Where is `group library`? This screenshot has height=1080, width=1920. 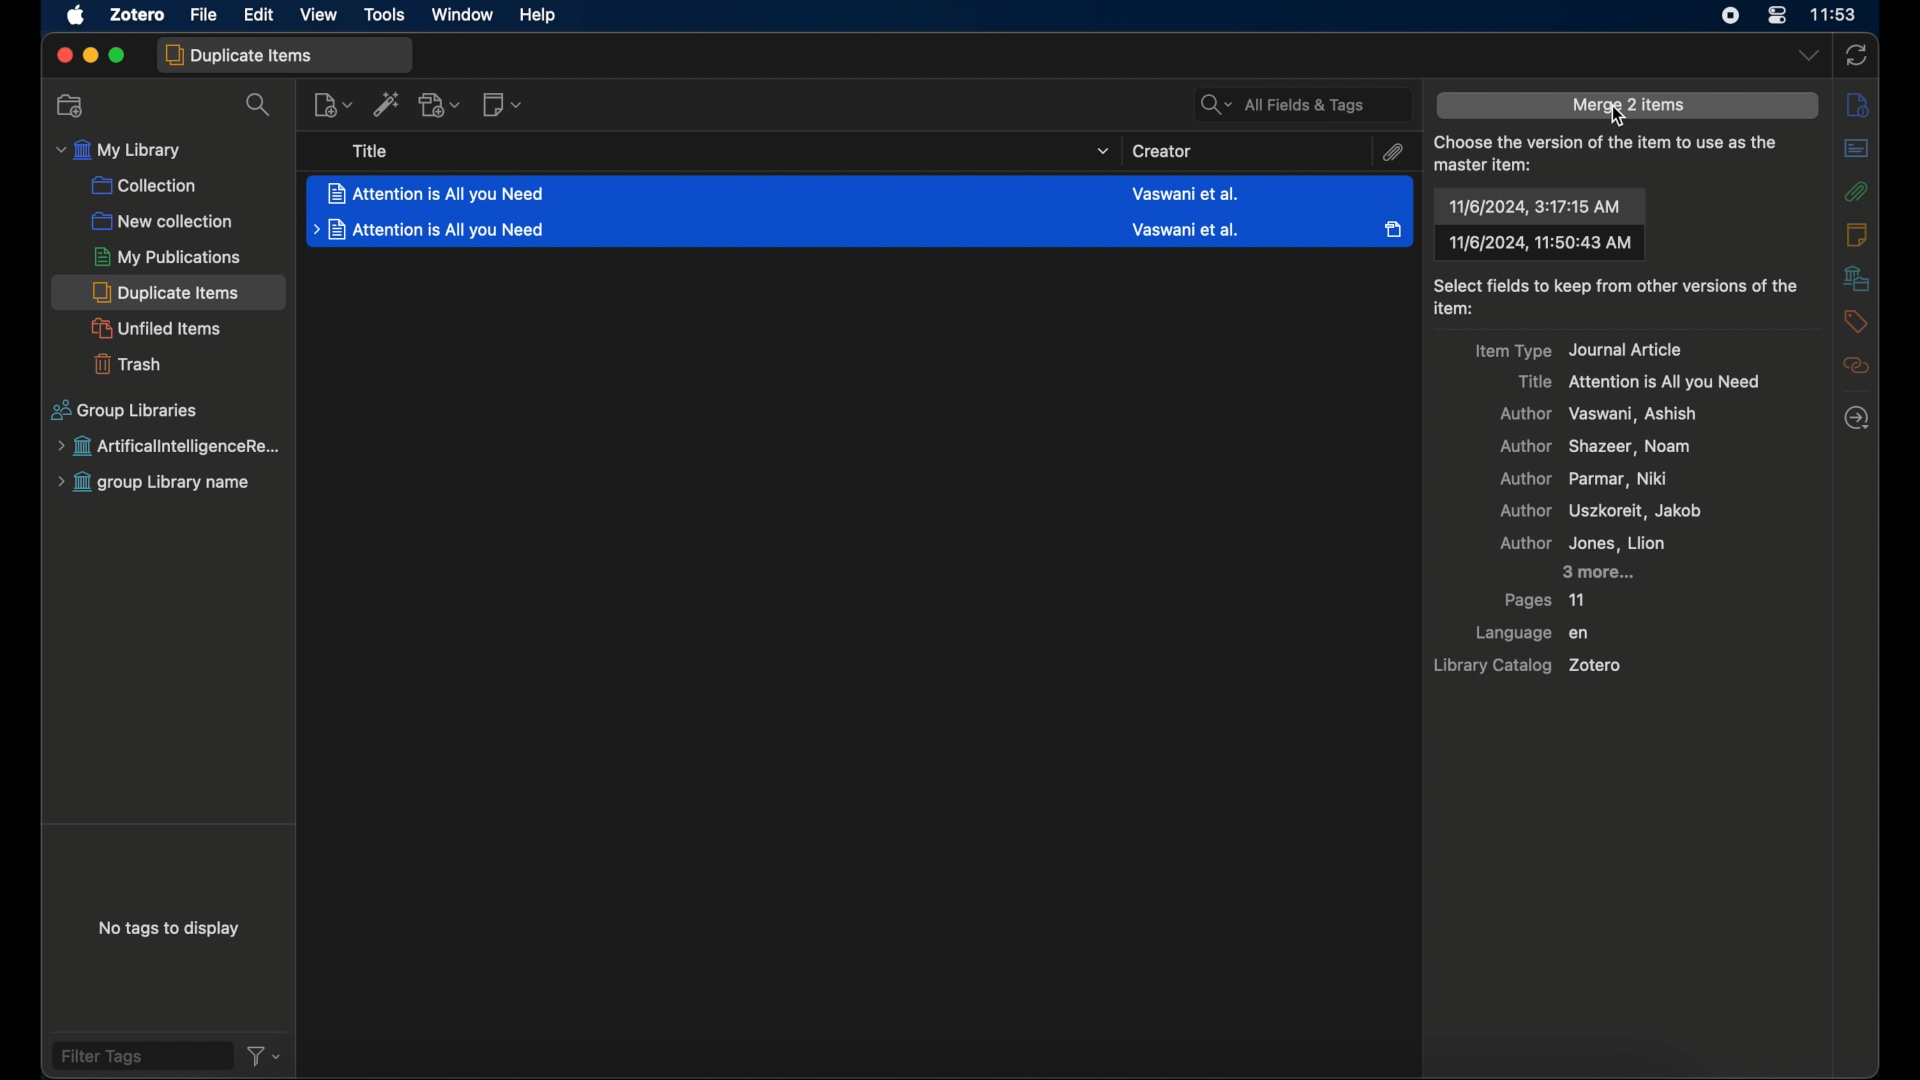
group library is located at coordinates (168, 447).